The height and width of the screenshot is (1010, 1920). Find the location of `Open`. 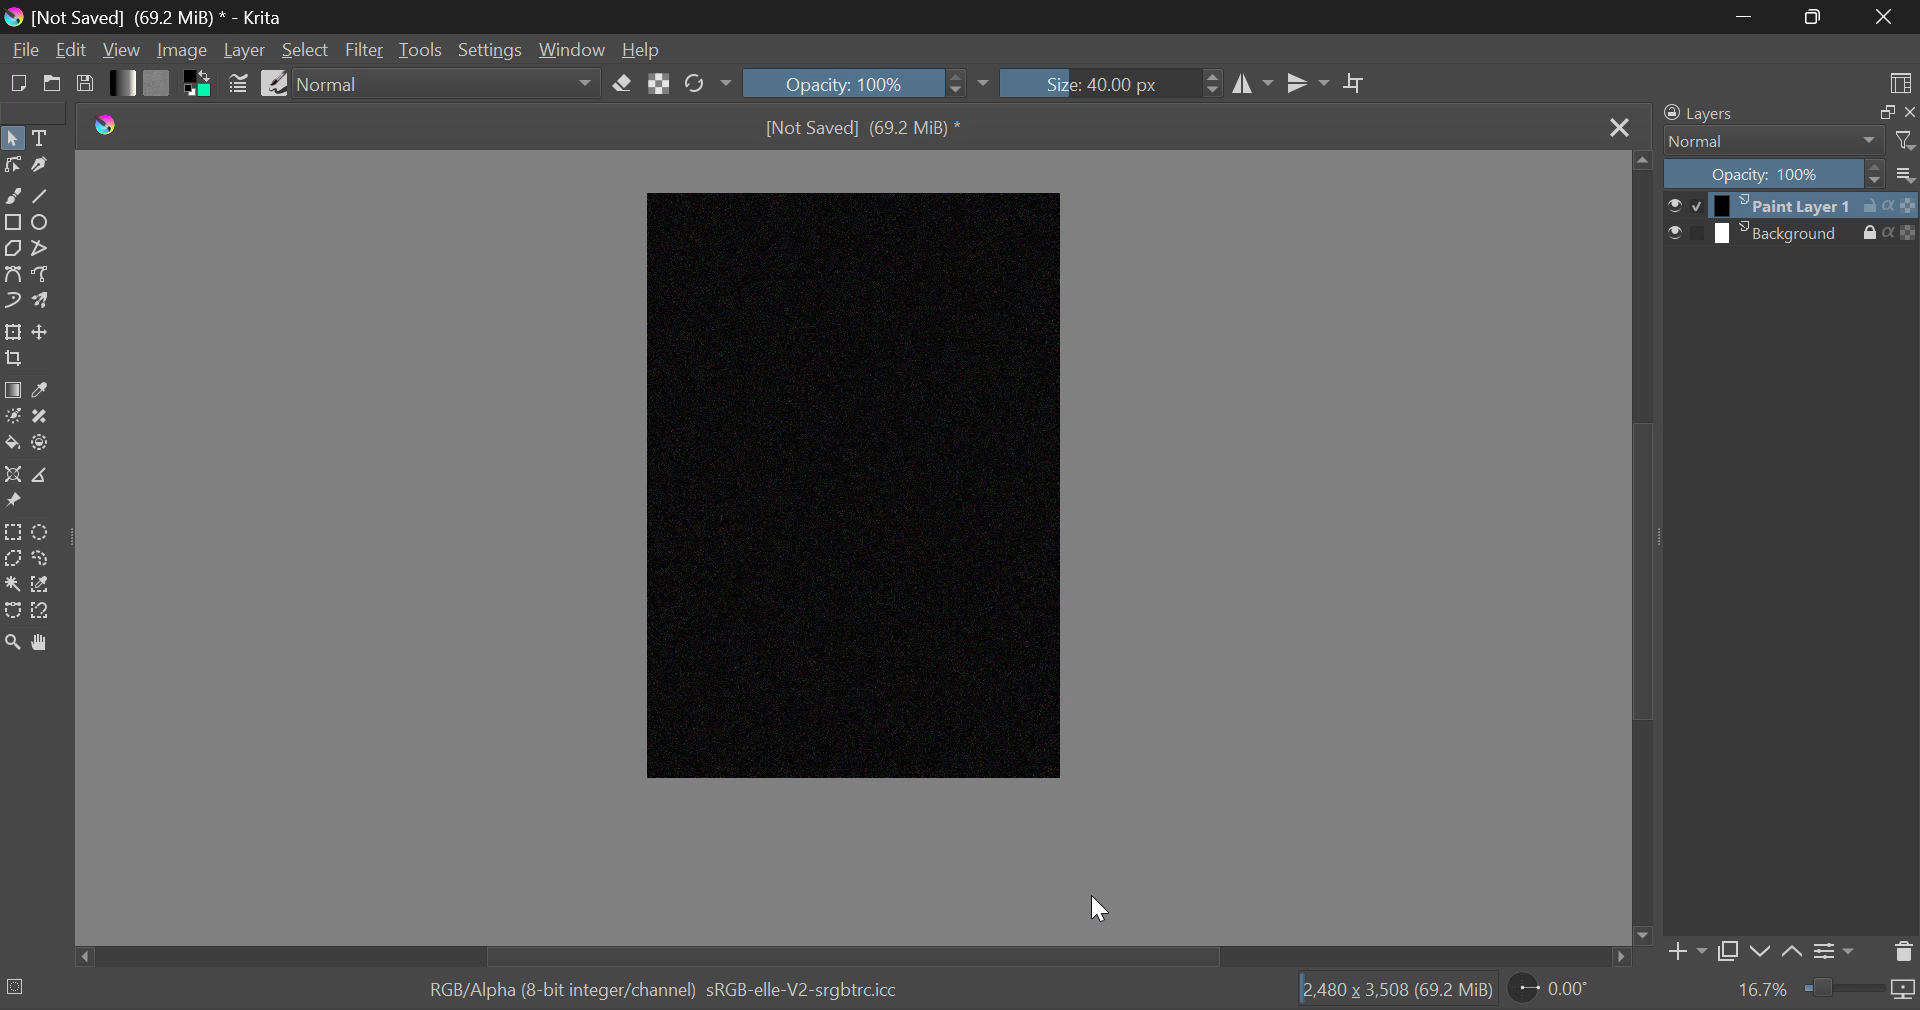

Open is located at coordinates (52, 86).